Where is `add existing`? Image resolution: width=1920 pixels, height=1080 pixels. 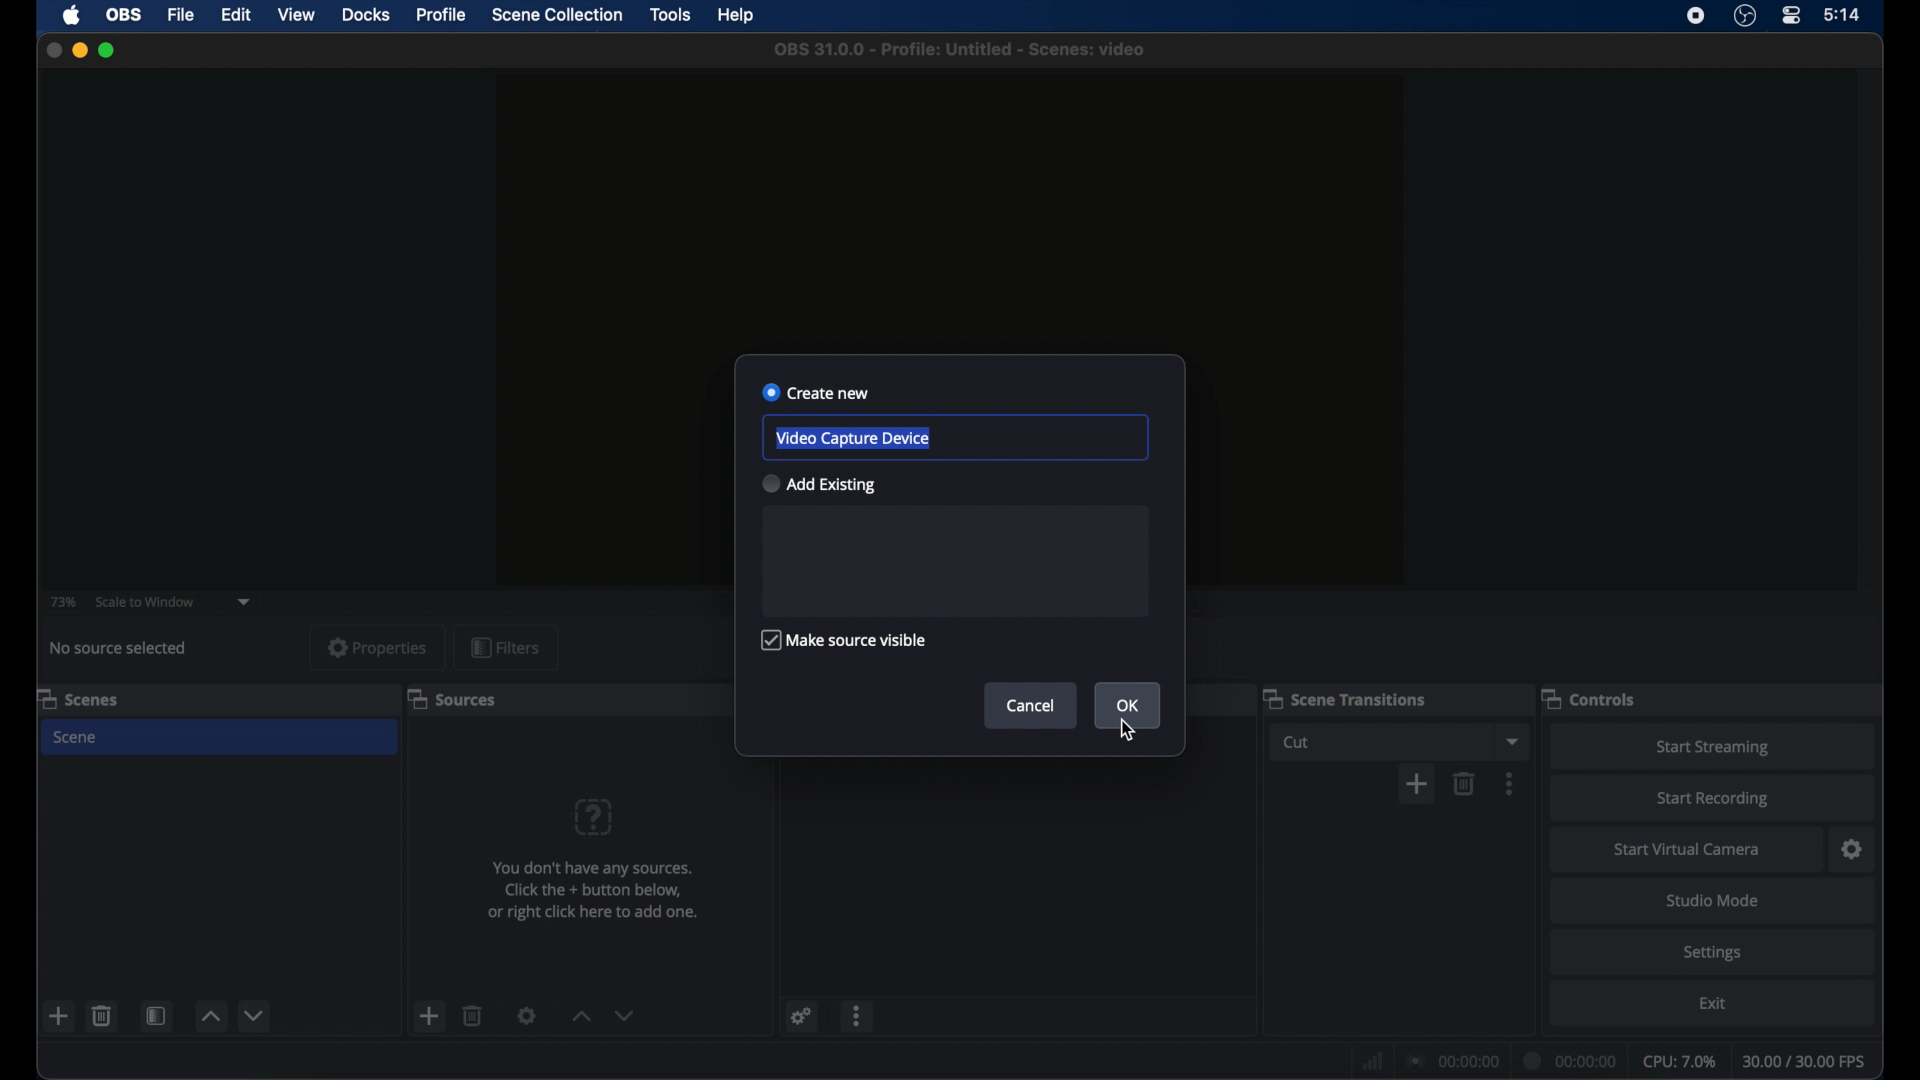 add existing is located at coordinates (817, 483).